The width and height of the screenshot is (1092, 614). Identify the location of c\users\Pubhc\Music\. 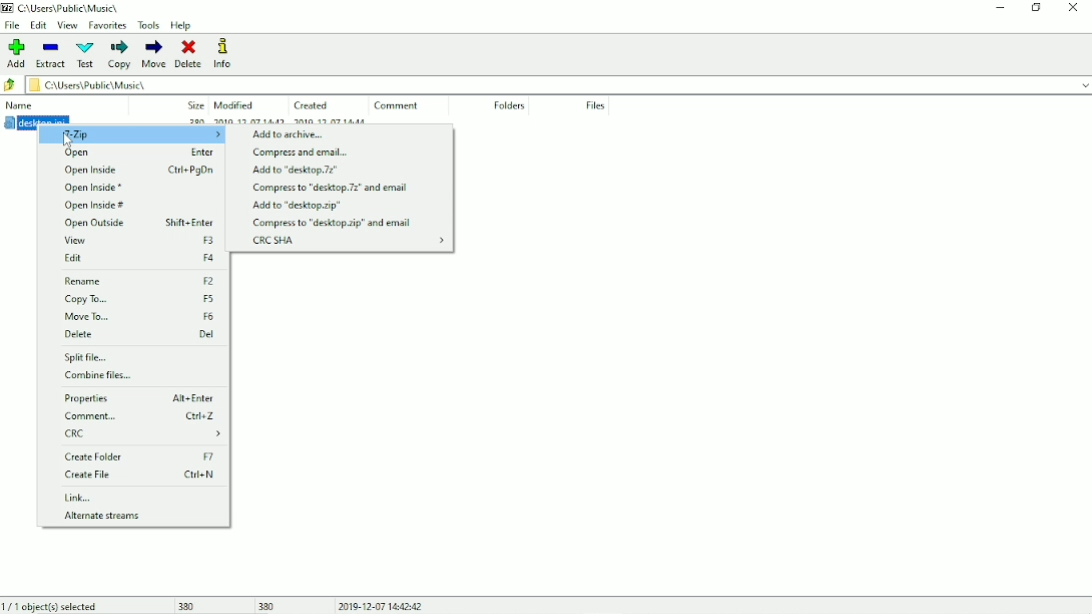
(69, 7).